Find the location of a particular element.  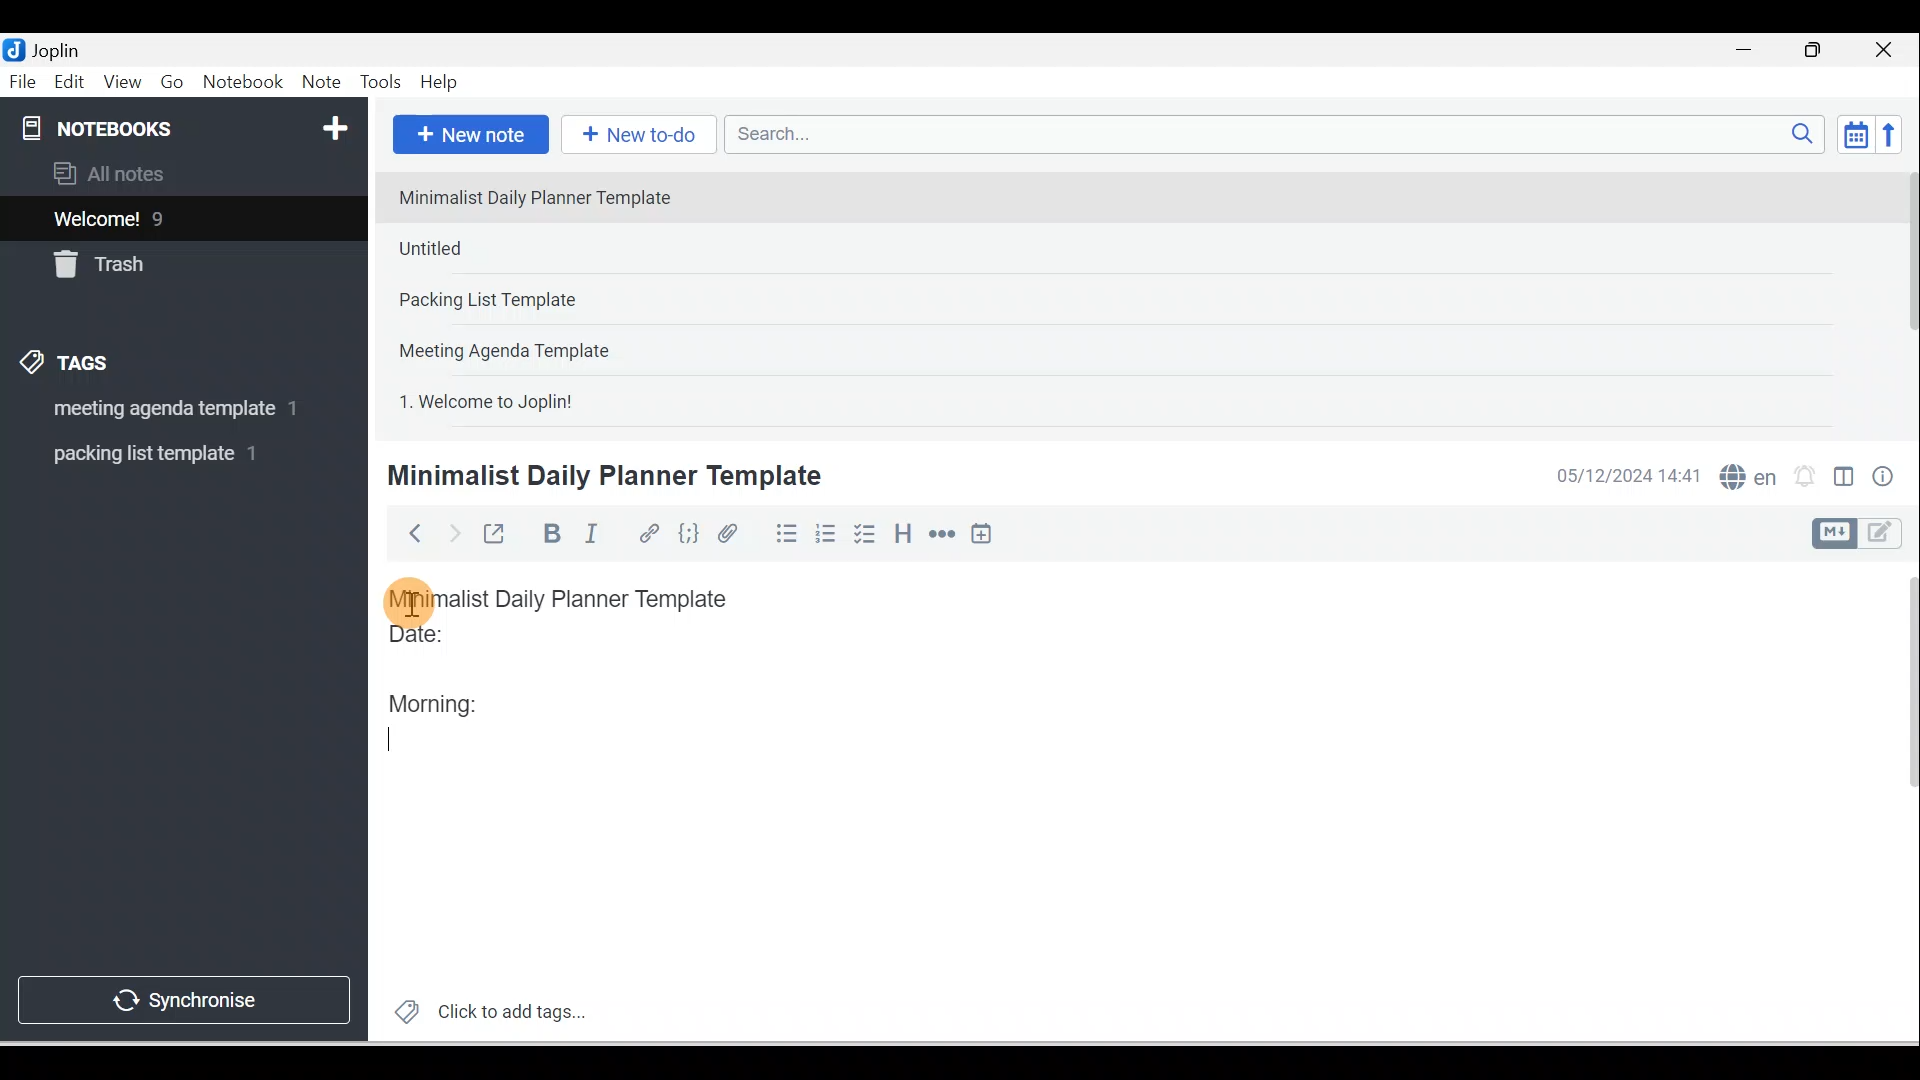

View is located at coordinates (122, 83).